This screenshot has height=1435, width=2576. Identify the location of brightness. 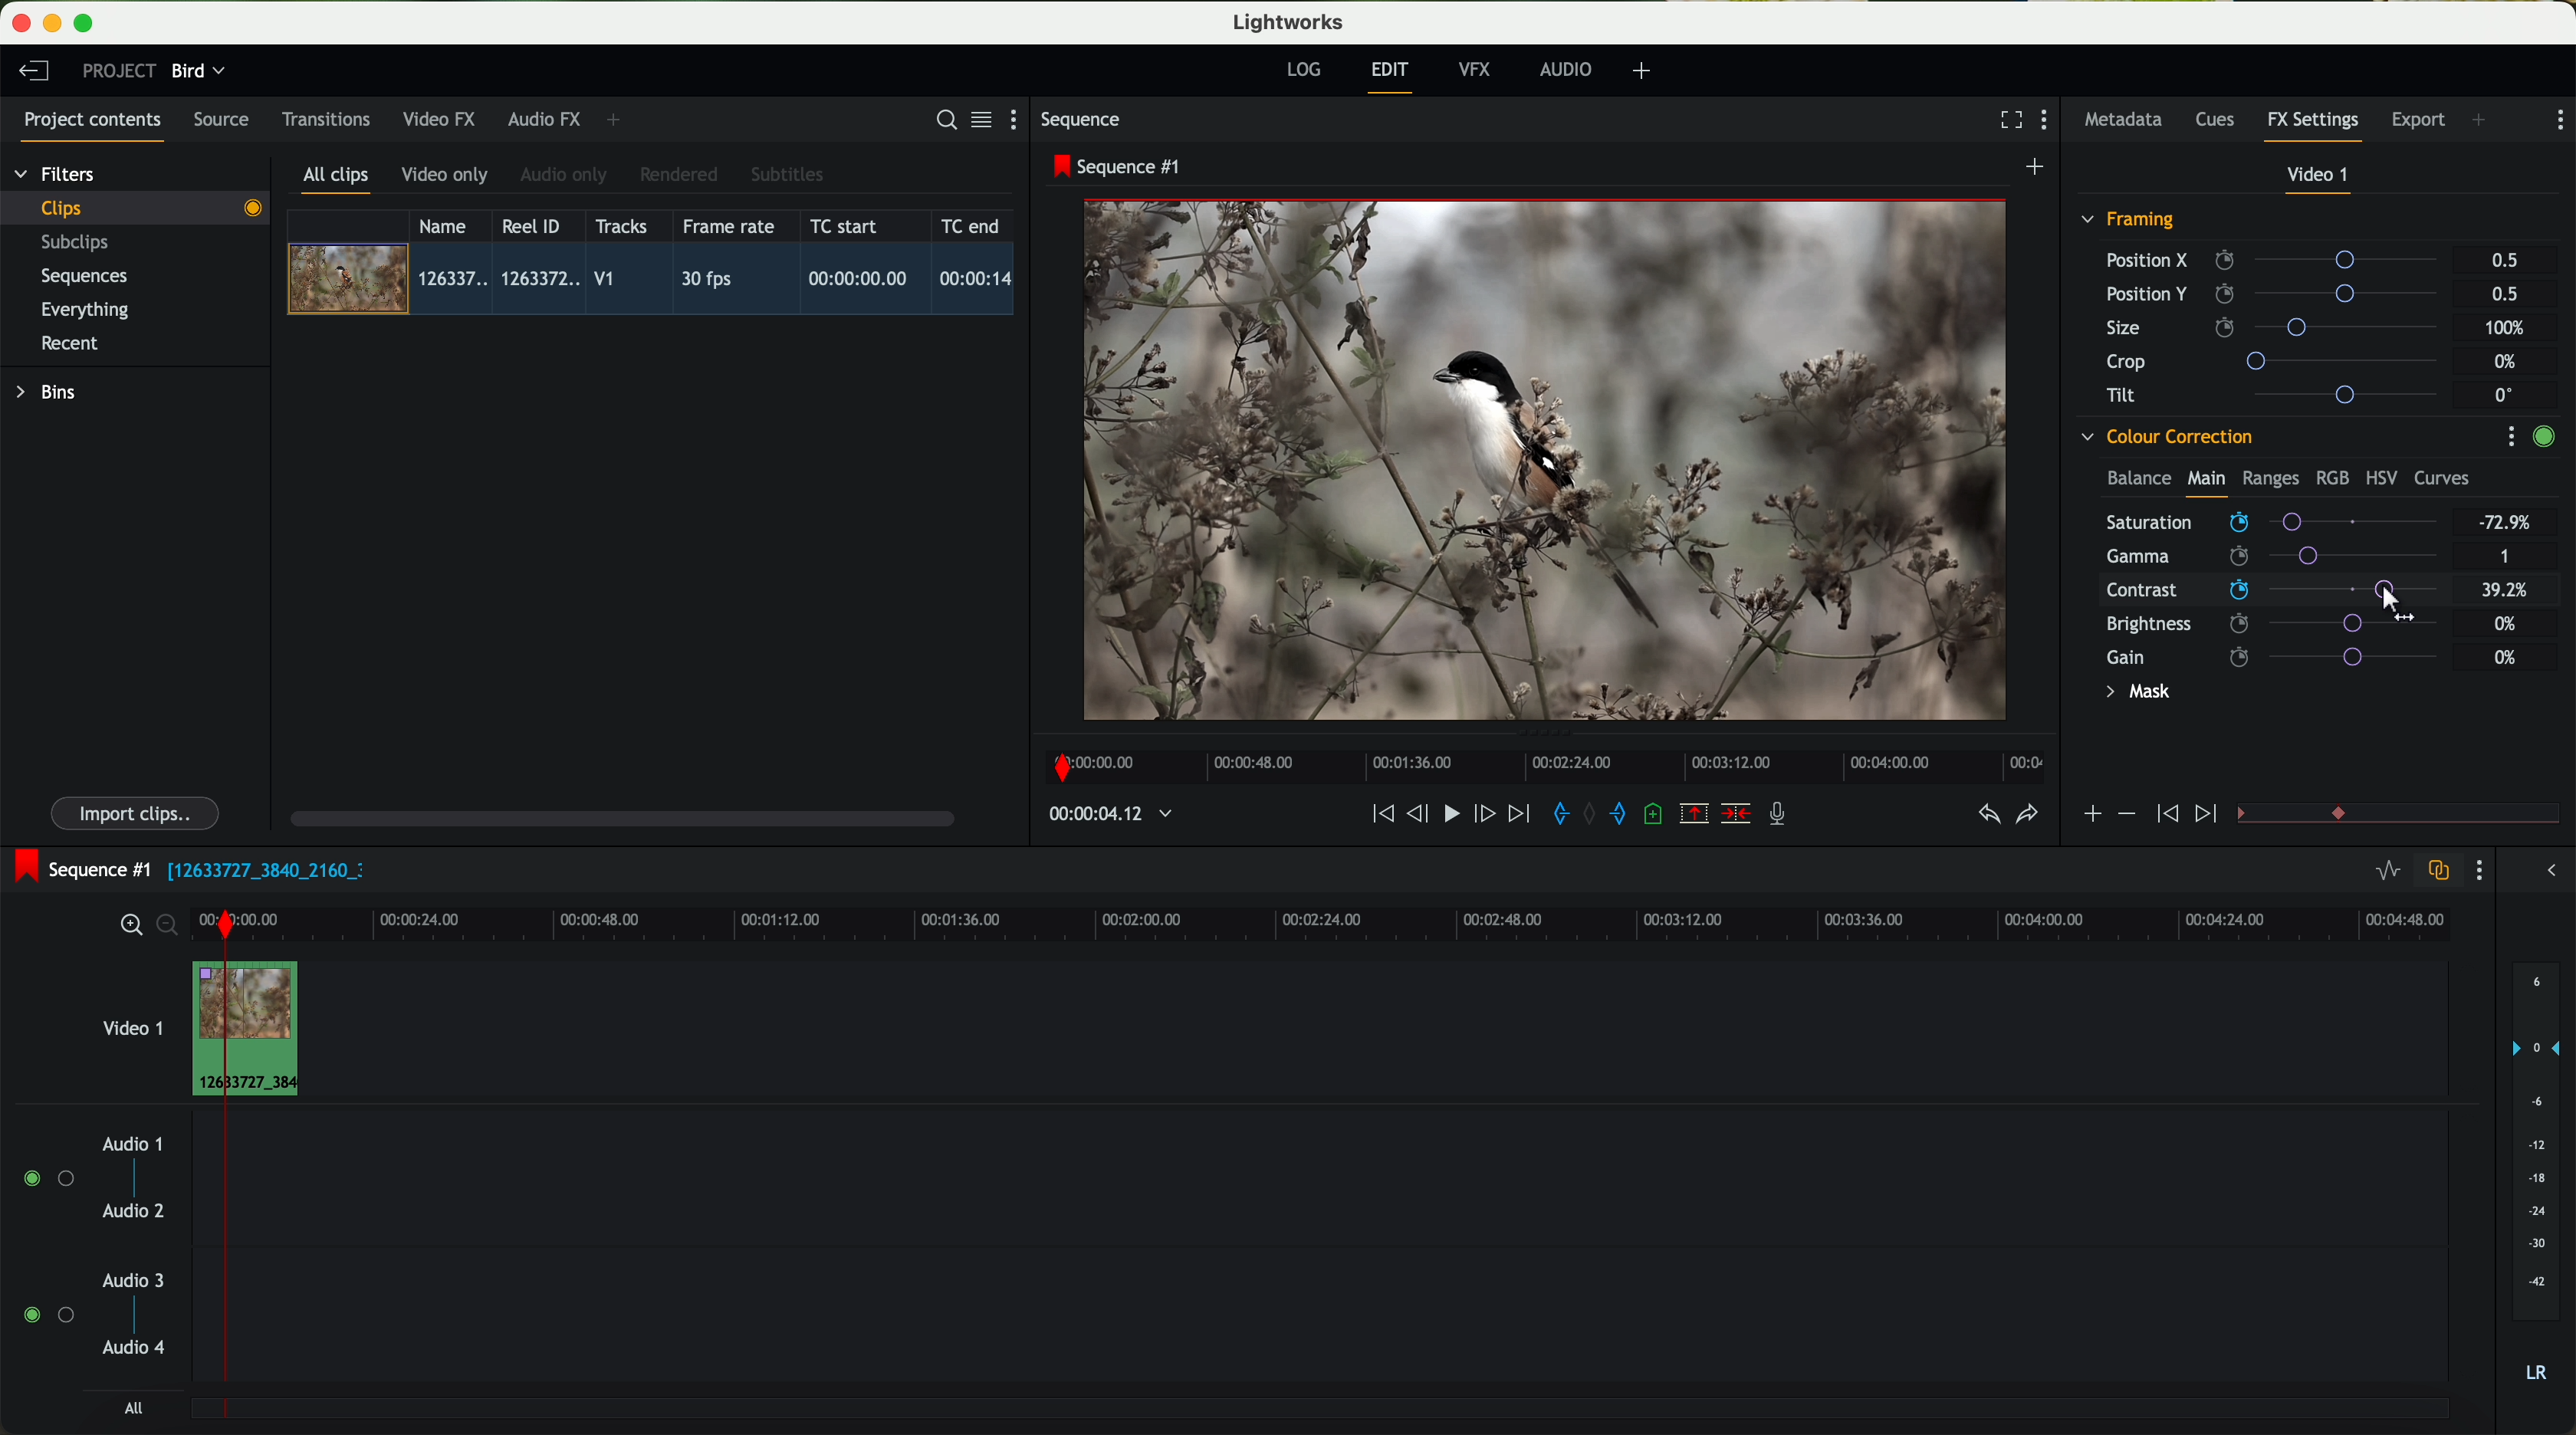
(2284, 624).